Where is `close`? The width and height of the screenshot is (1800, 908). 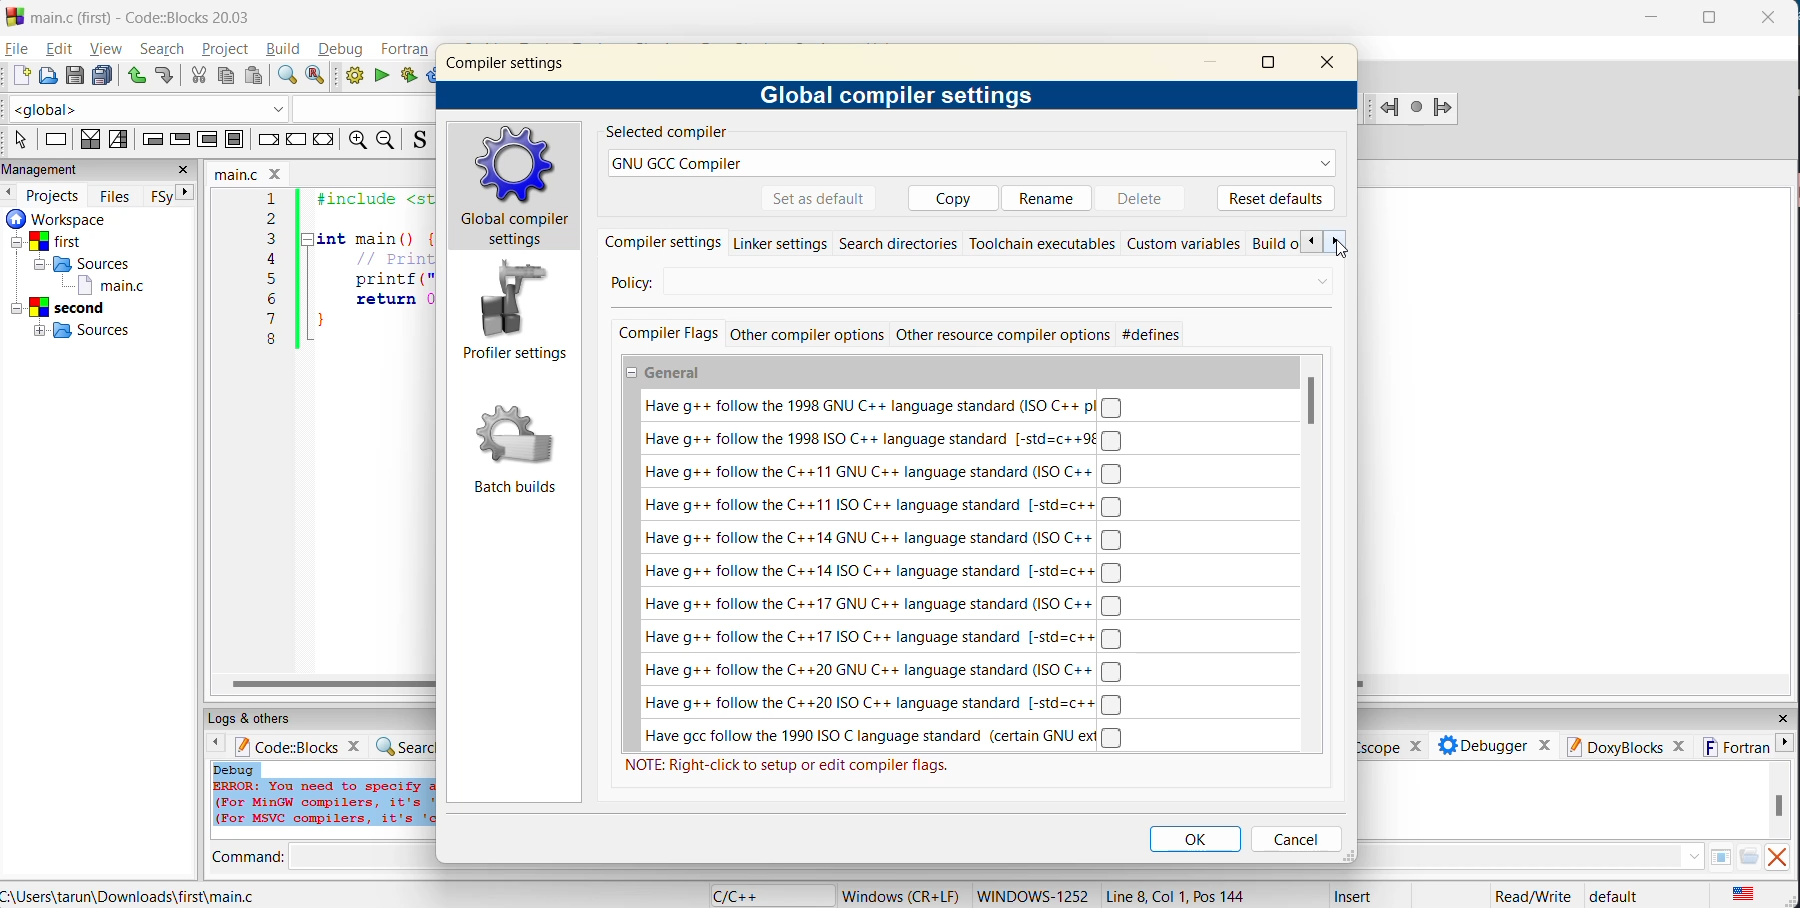
close is located at coordinates (1336, 62).